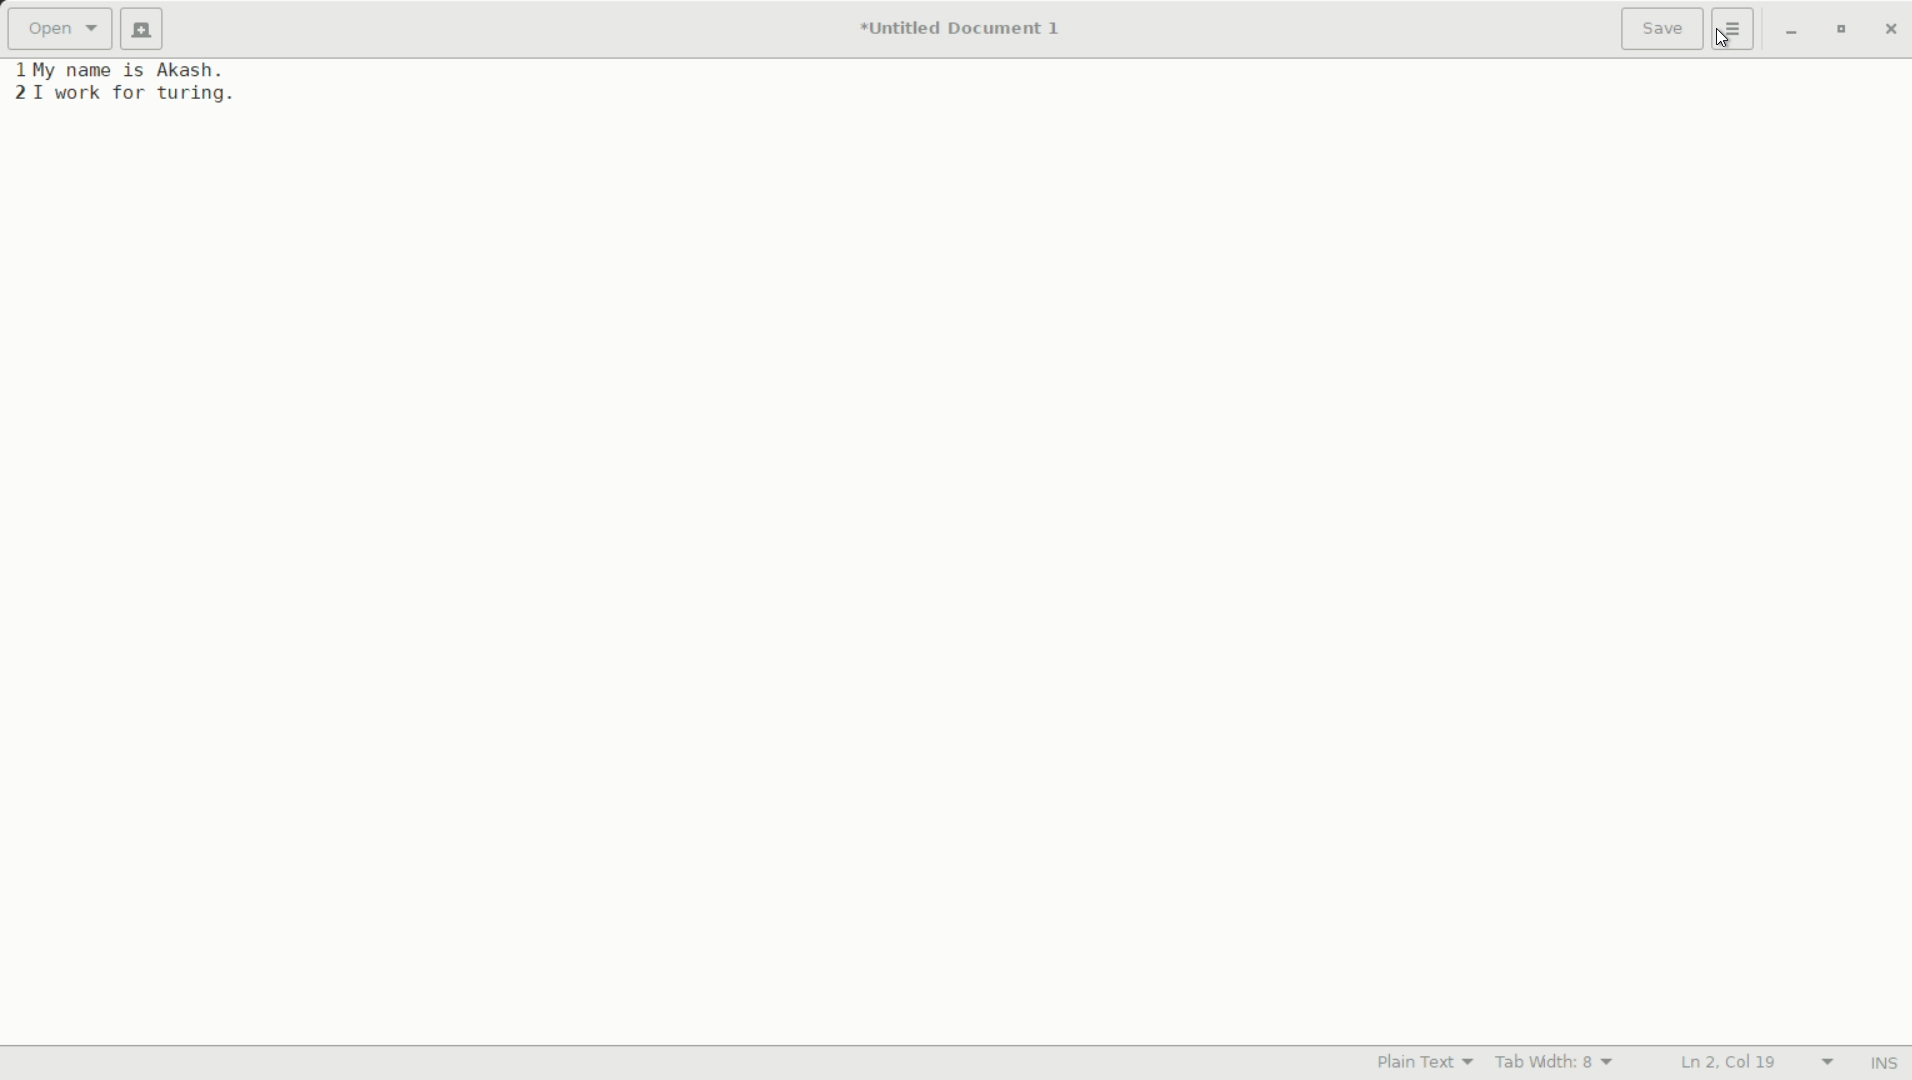  I want to click on 1 My name is Akash., so click(119, 69).